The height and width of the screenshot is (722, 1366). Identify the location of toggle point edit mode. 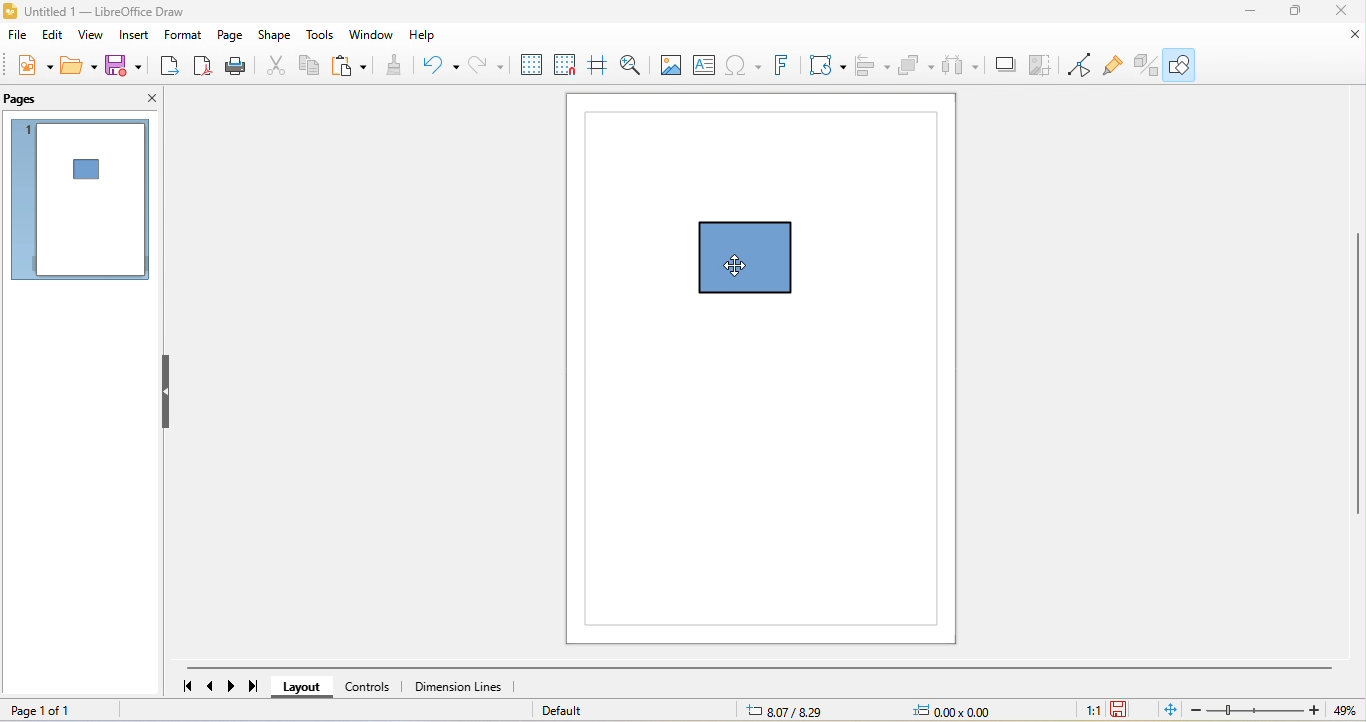
(1081, 67).